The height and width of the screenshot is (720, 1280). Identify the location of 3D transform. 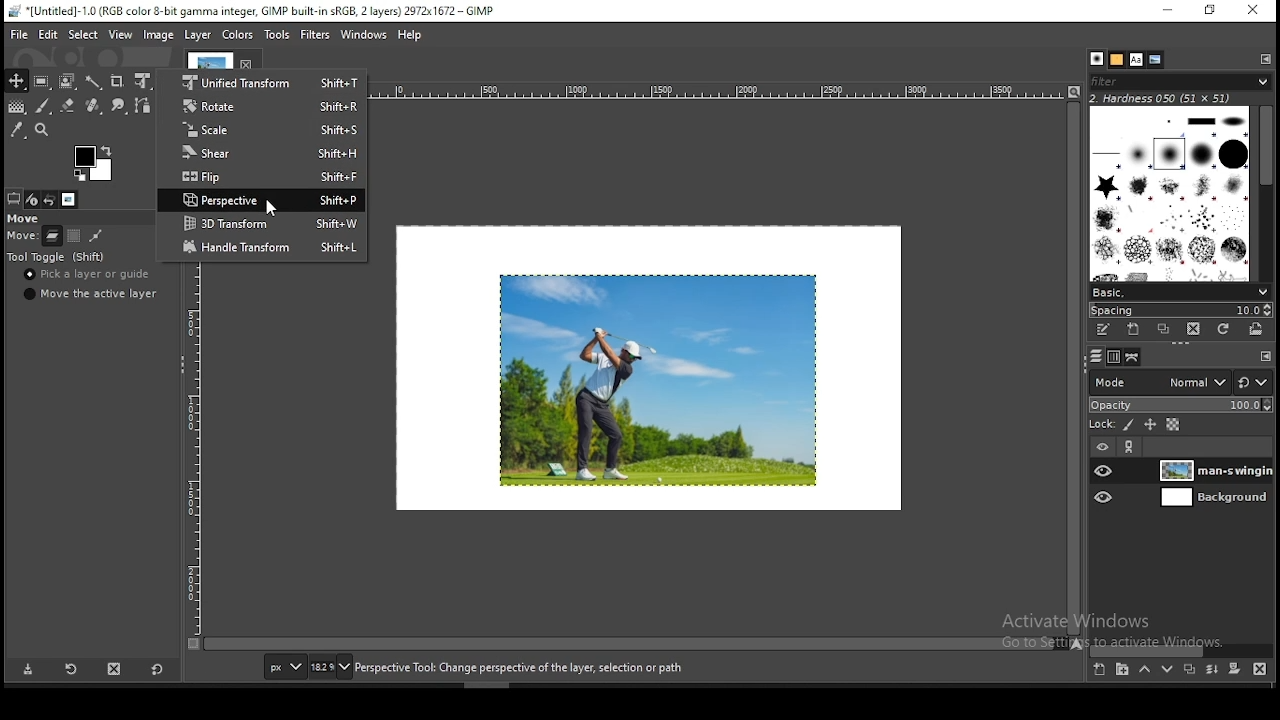
(263, 223).